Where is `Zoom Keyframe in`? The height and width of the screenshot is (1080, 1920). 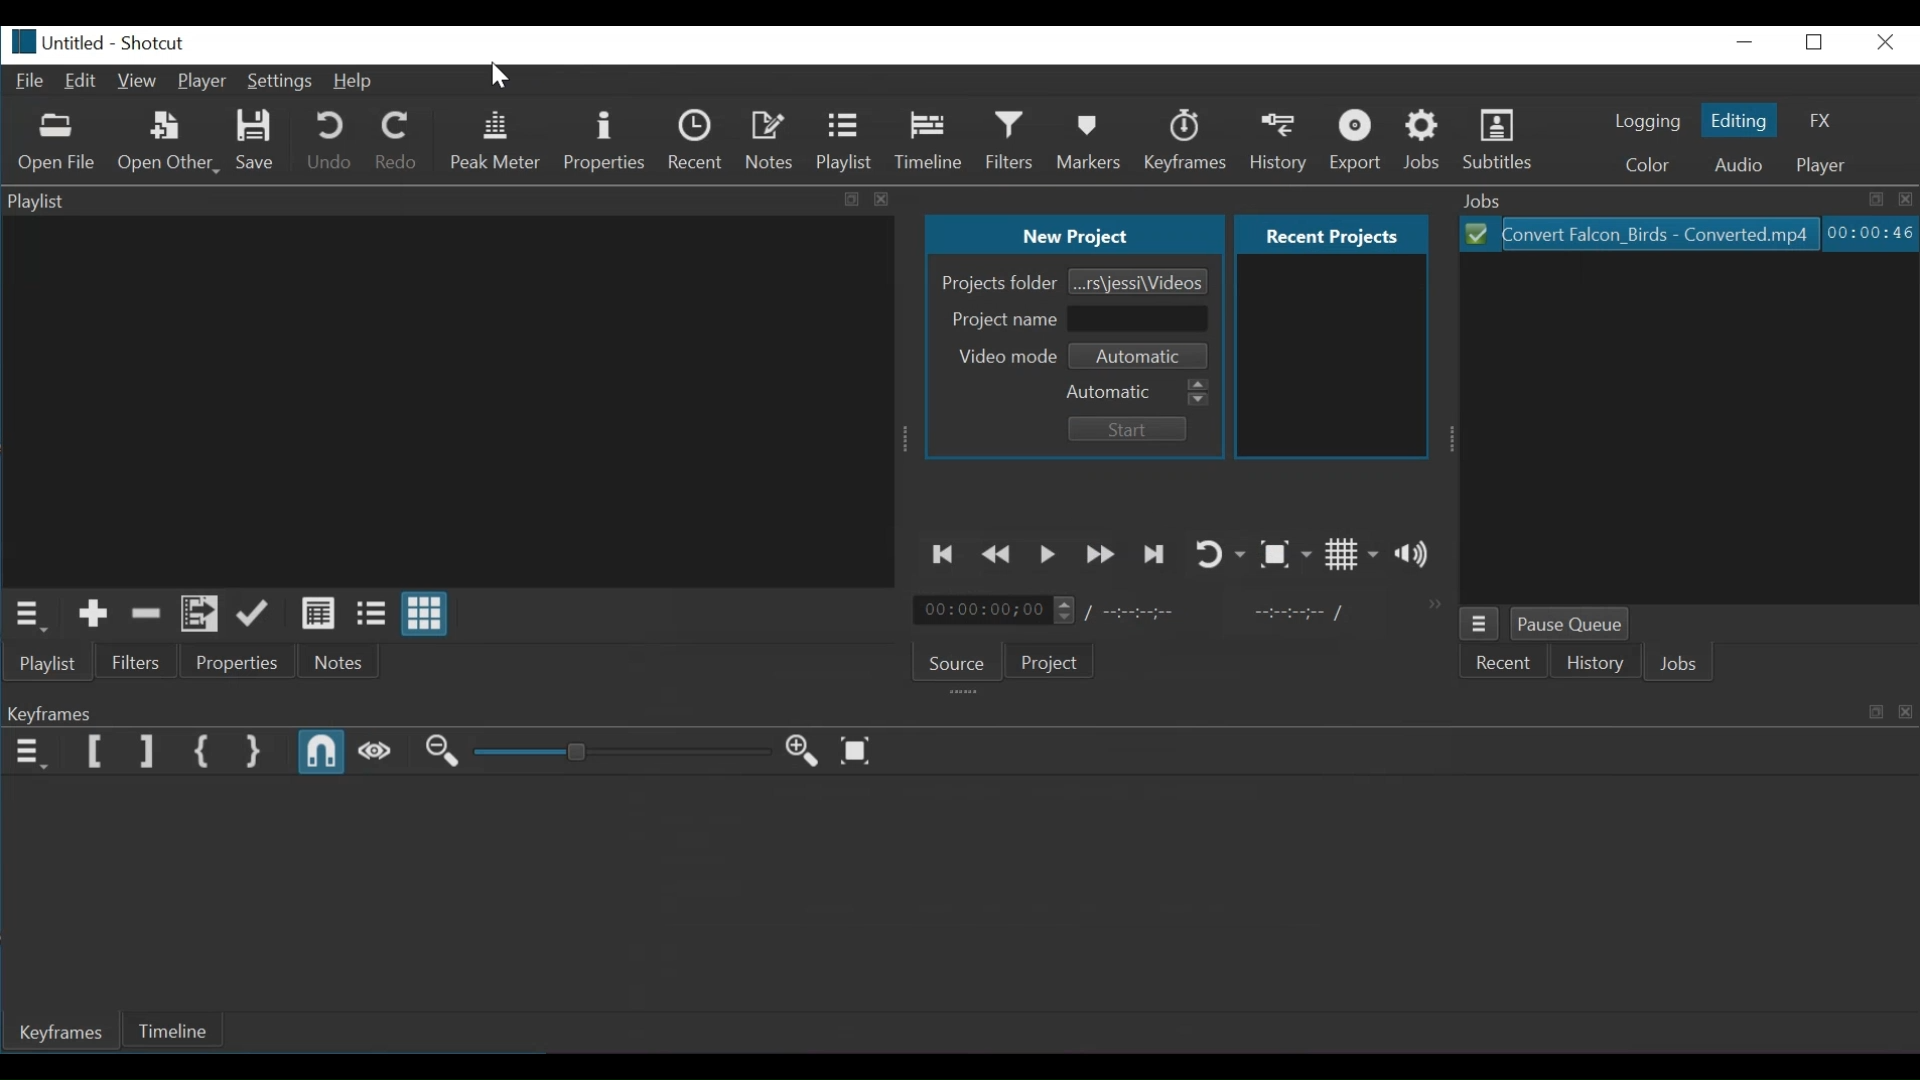 Zoom Keyframe in is located at coordinates (803, 753).